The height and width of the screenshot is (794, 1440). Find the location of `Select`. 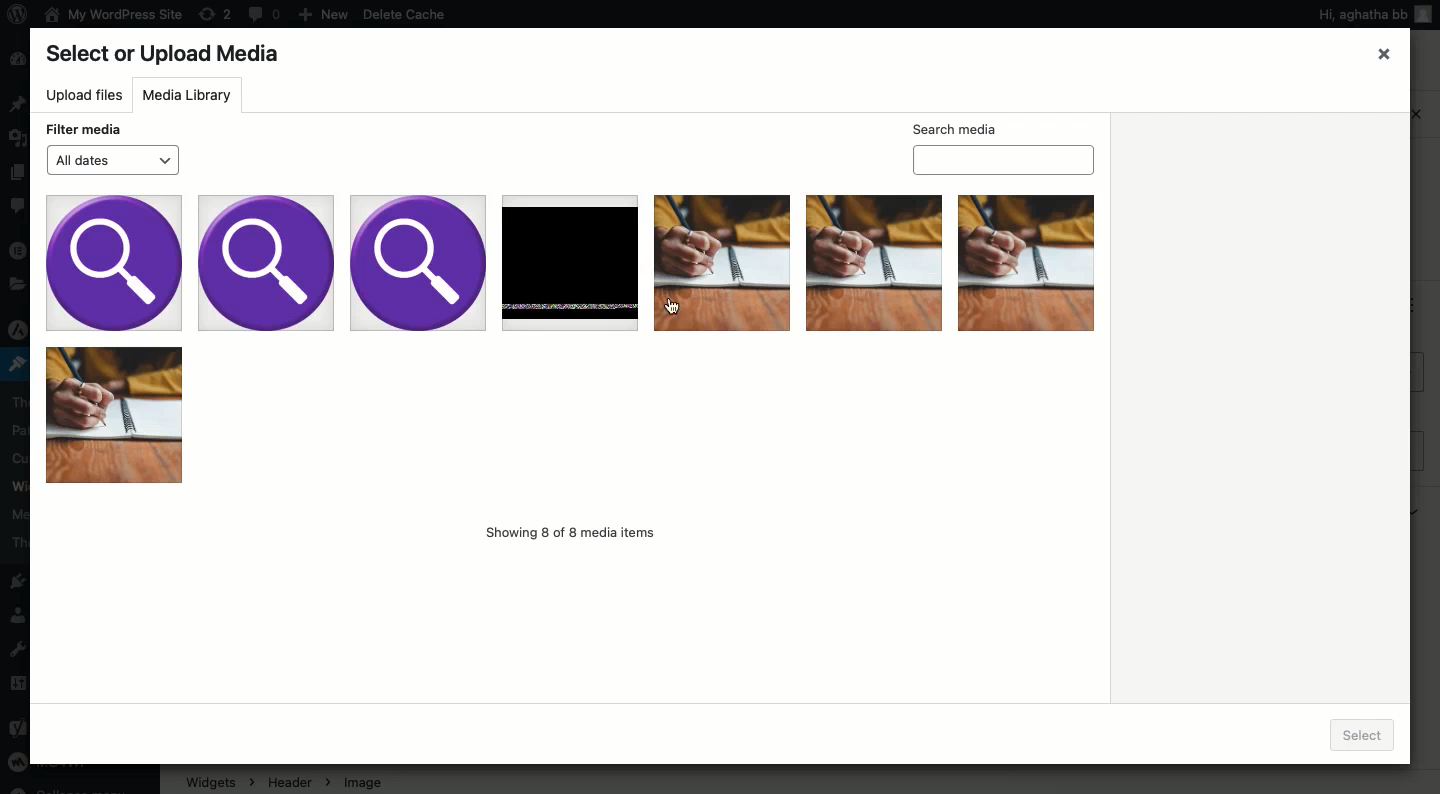

Select is located at coordinates (1368, 733).